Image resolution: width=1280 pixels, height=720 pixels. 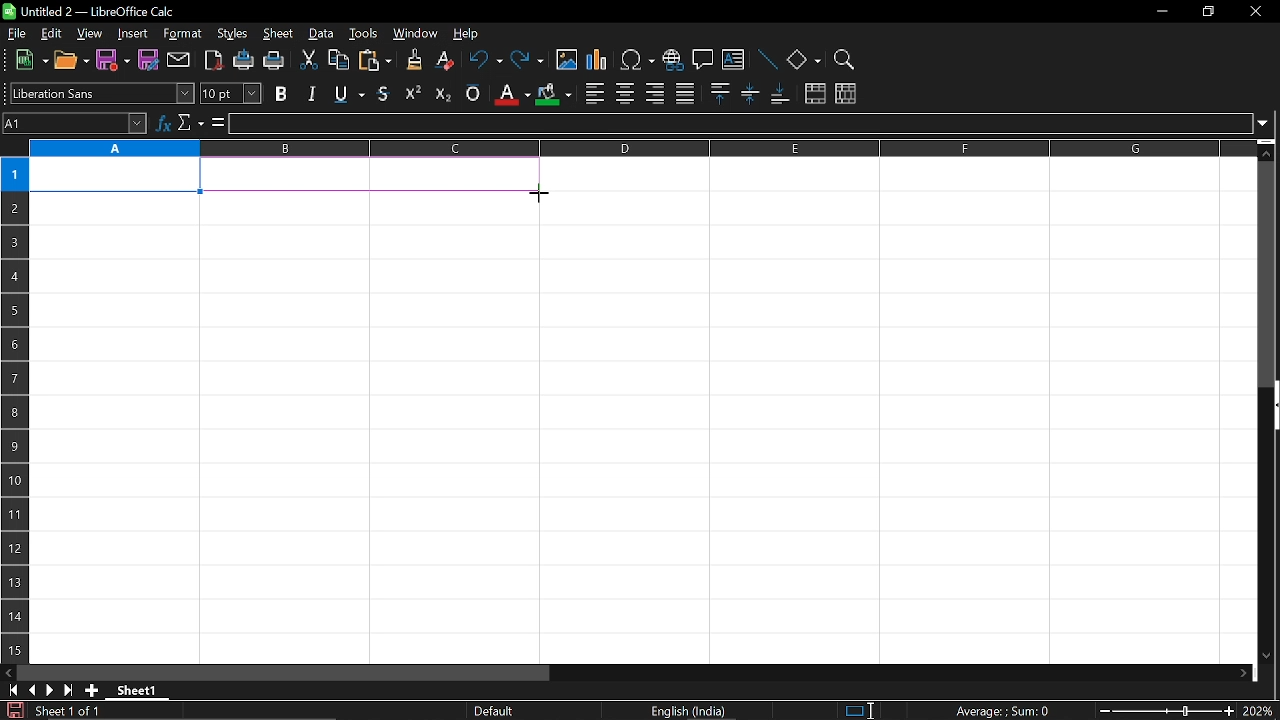 I want to click on Untitled 2 - LibreOffice Calc, so click(x=90, y=11).